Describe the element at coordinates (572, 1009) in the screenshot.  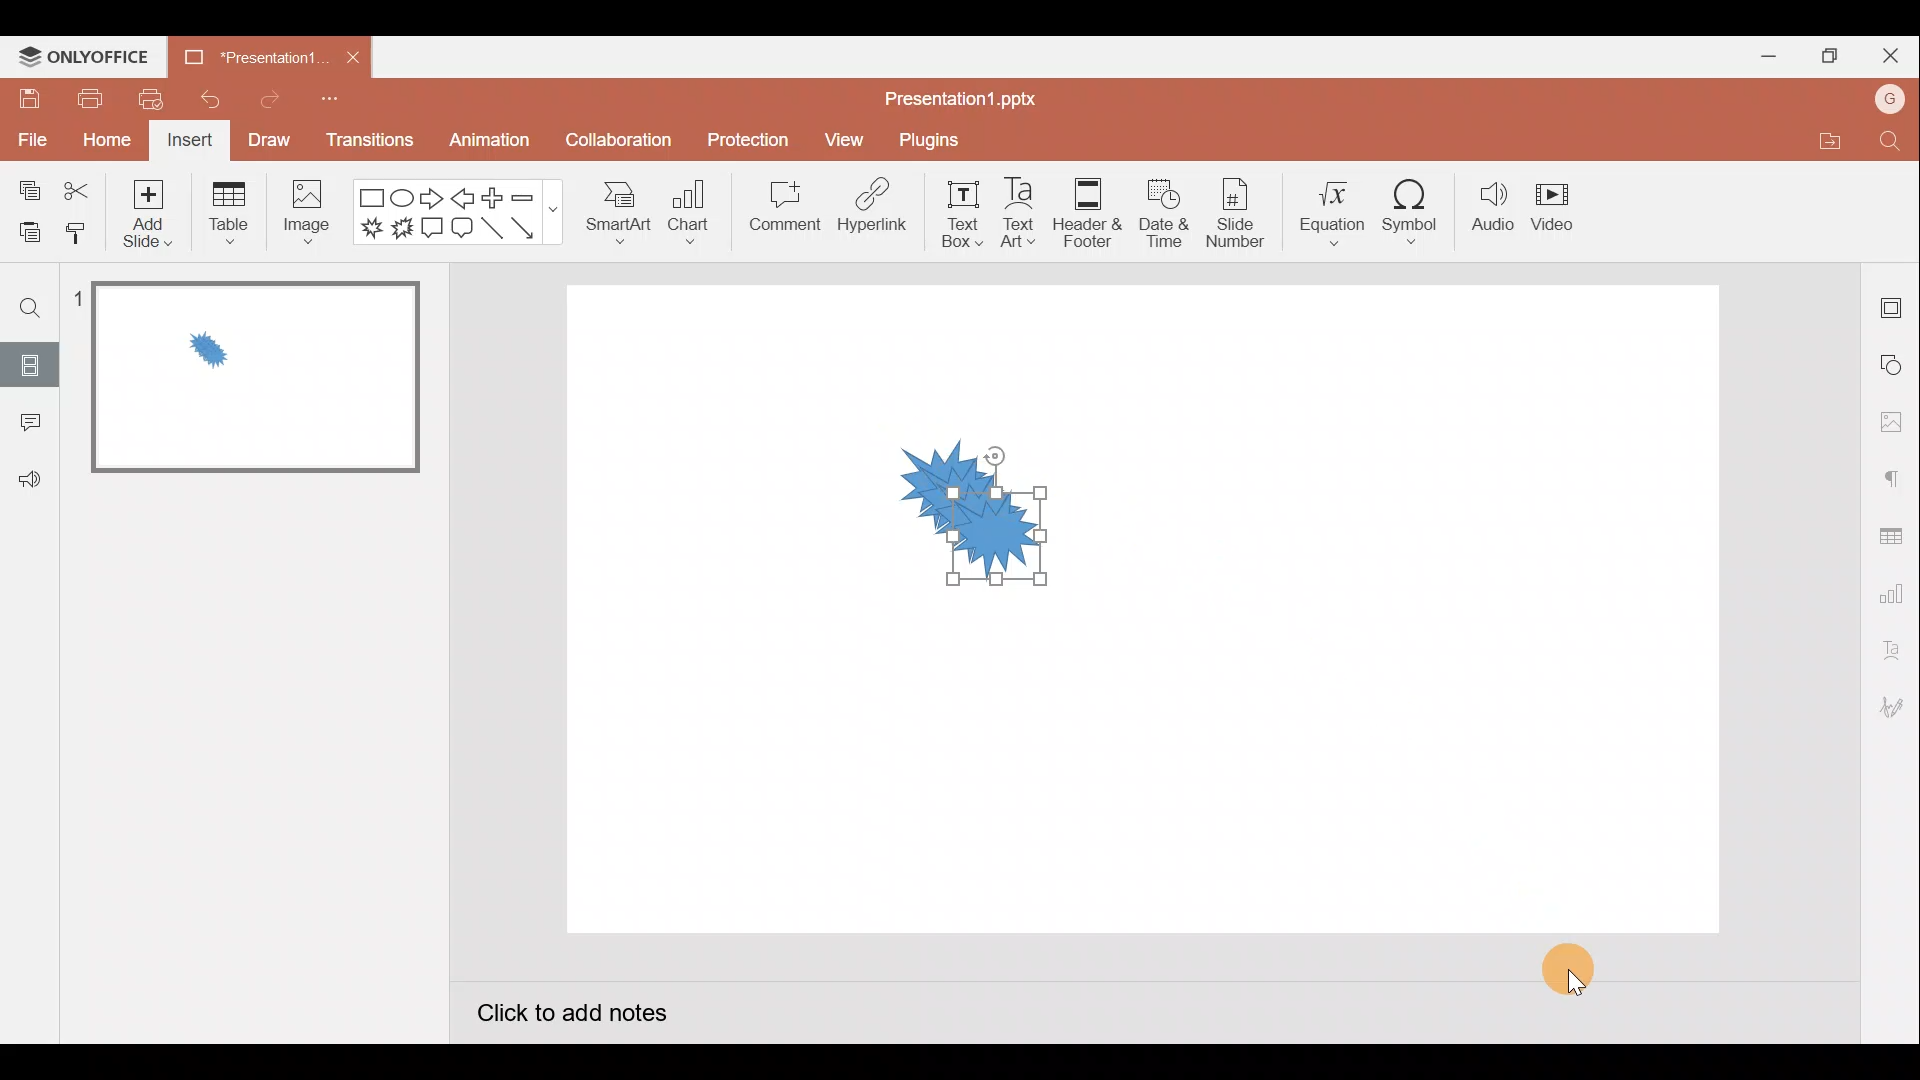
I see `Click to add notes` at that location.